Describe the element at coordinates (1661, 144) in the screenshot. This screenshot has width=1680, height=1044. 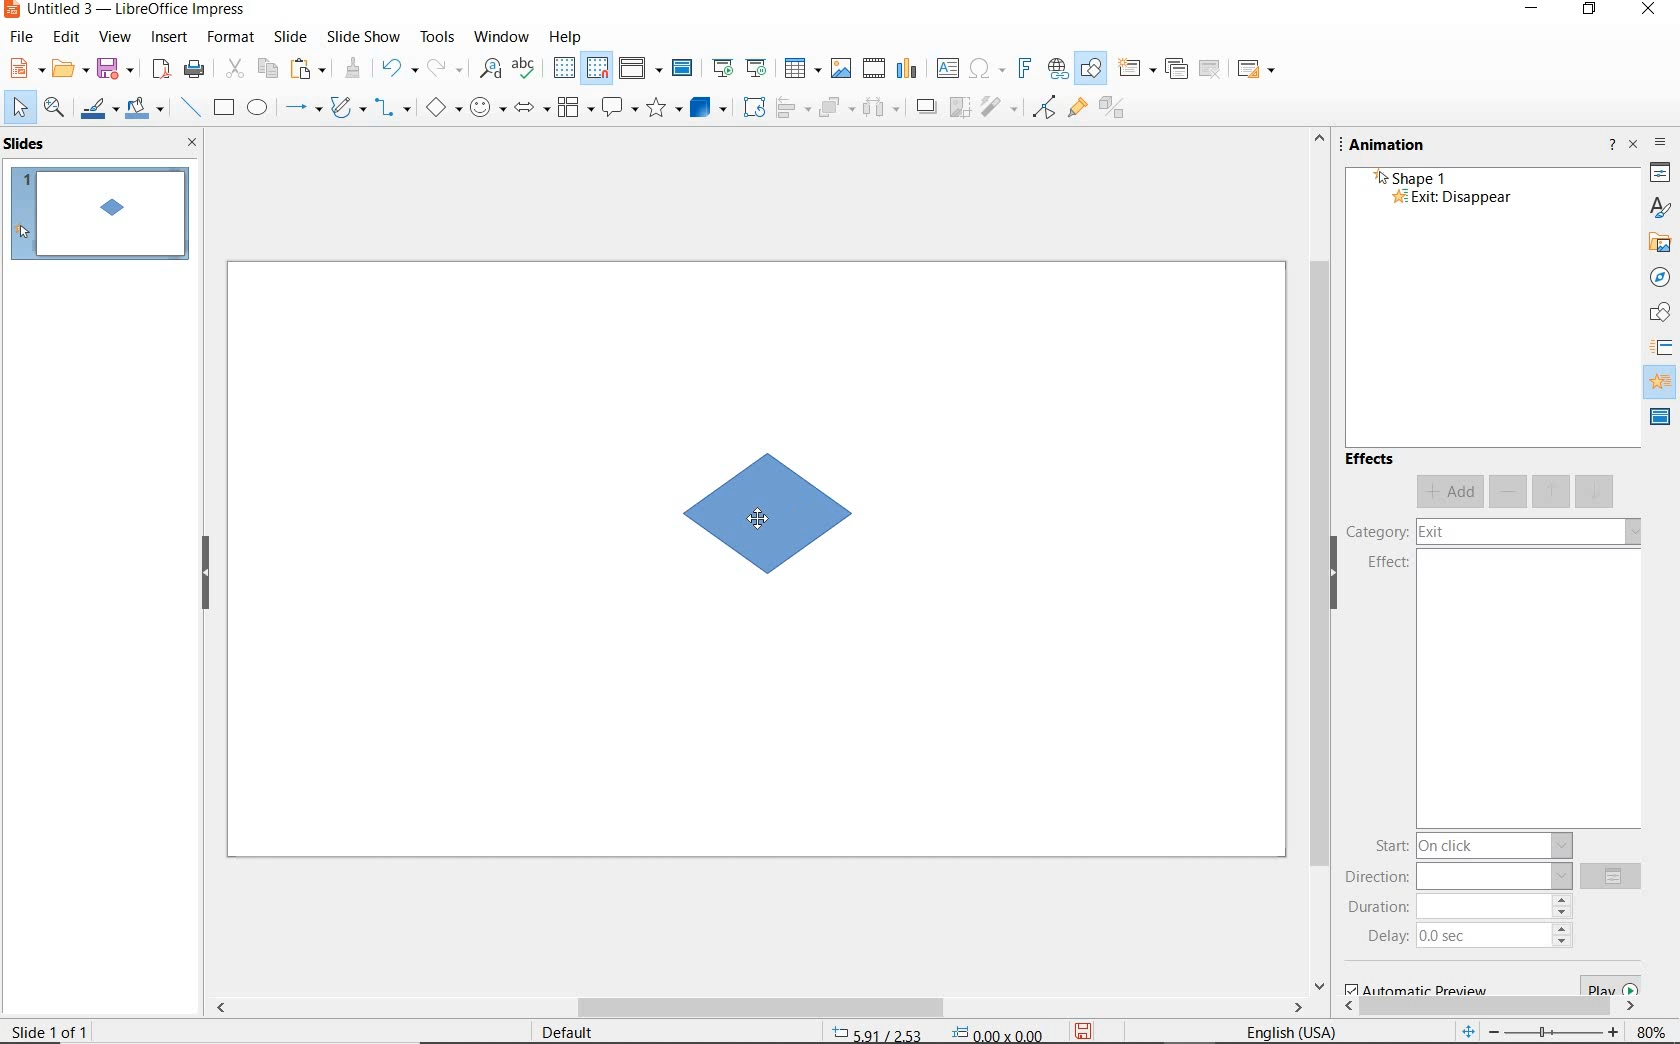
I see `sidebar settings` at that location.